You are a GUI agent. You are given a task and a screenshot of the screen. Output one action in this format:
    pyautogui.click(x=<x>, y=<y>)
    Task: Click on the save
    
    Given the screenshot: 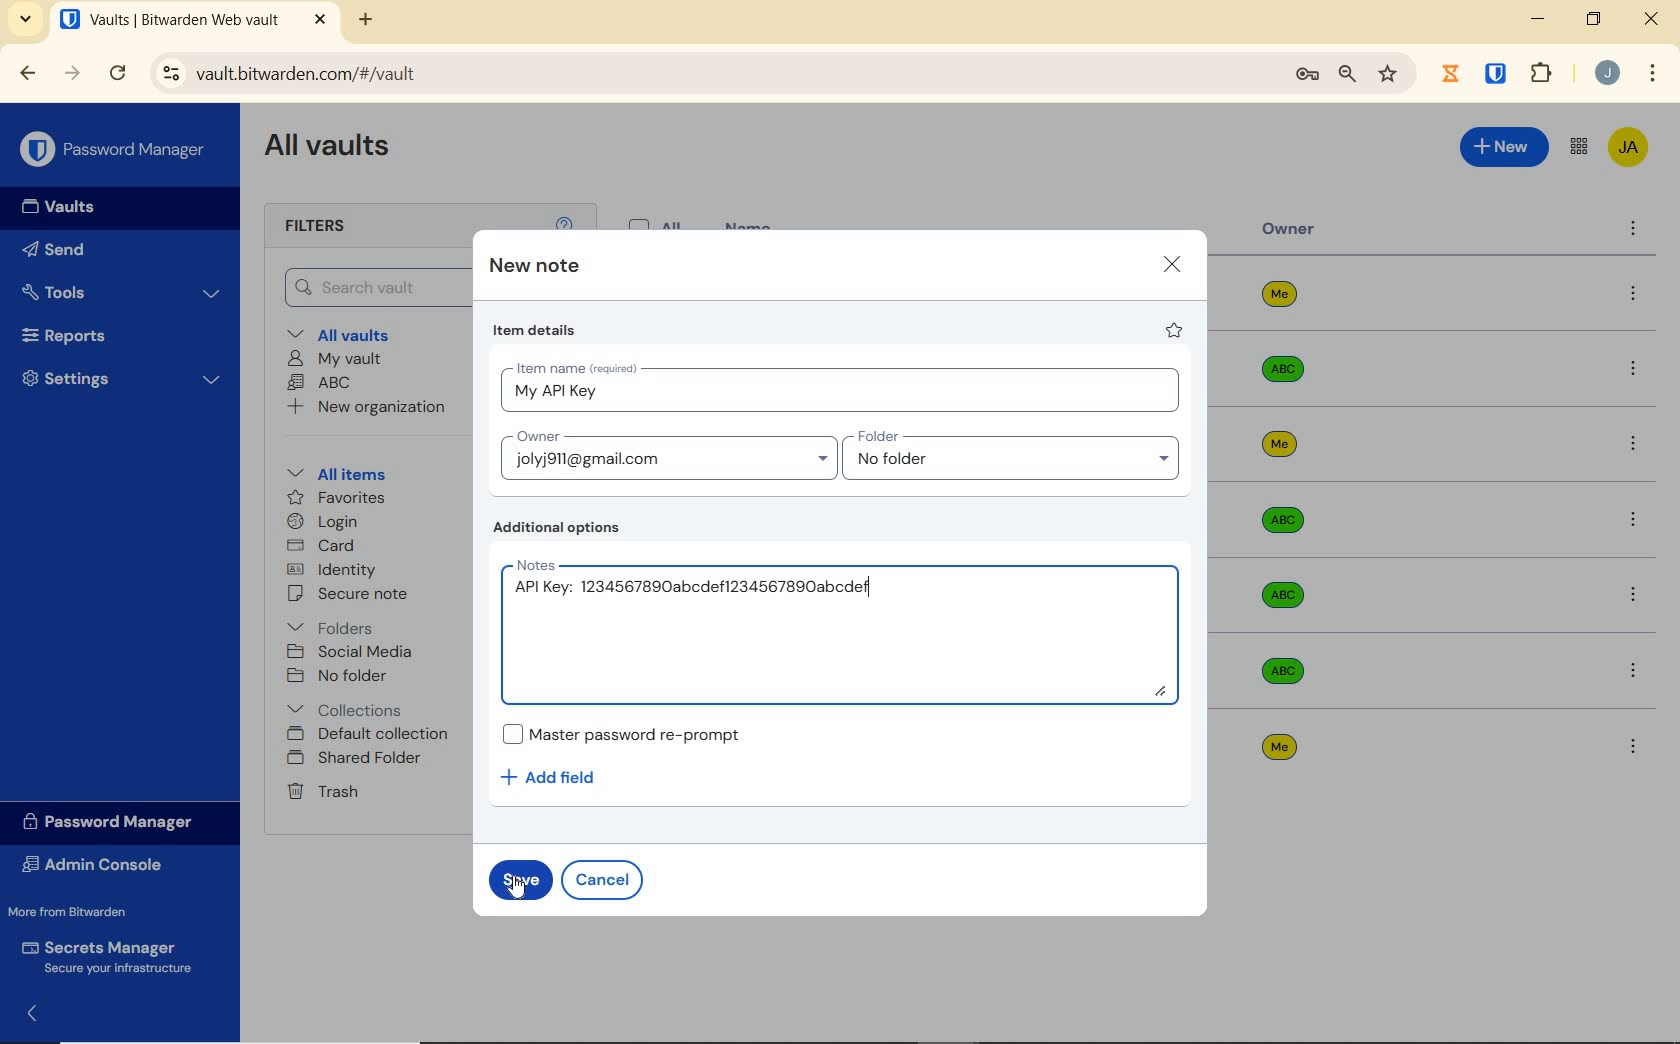 What is the action you would take?
    pyautogui.click(x=521, y=878)
    